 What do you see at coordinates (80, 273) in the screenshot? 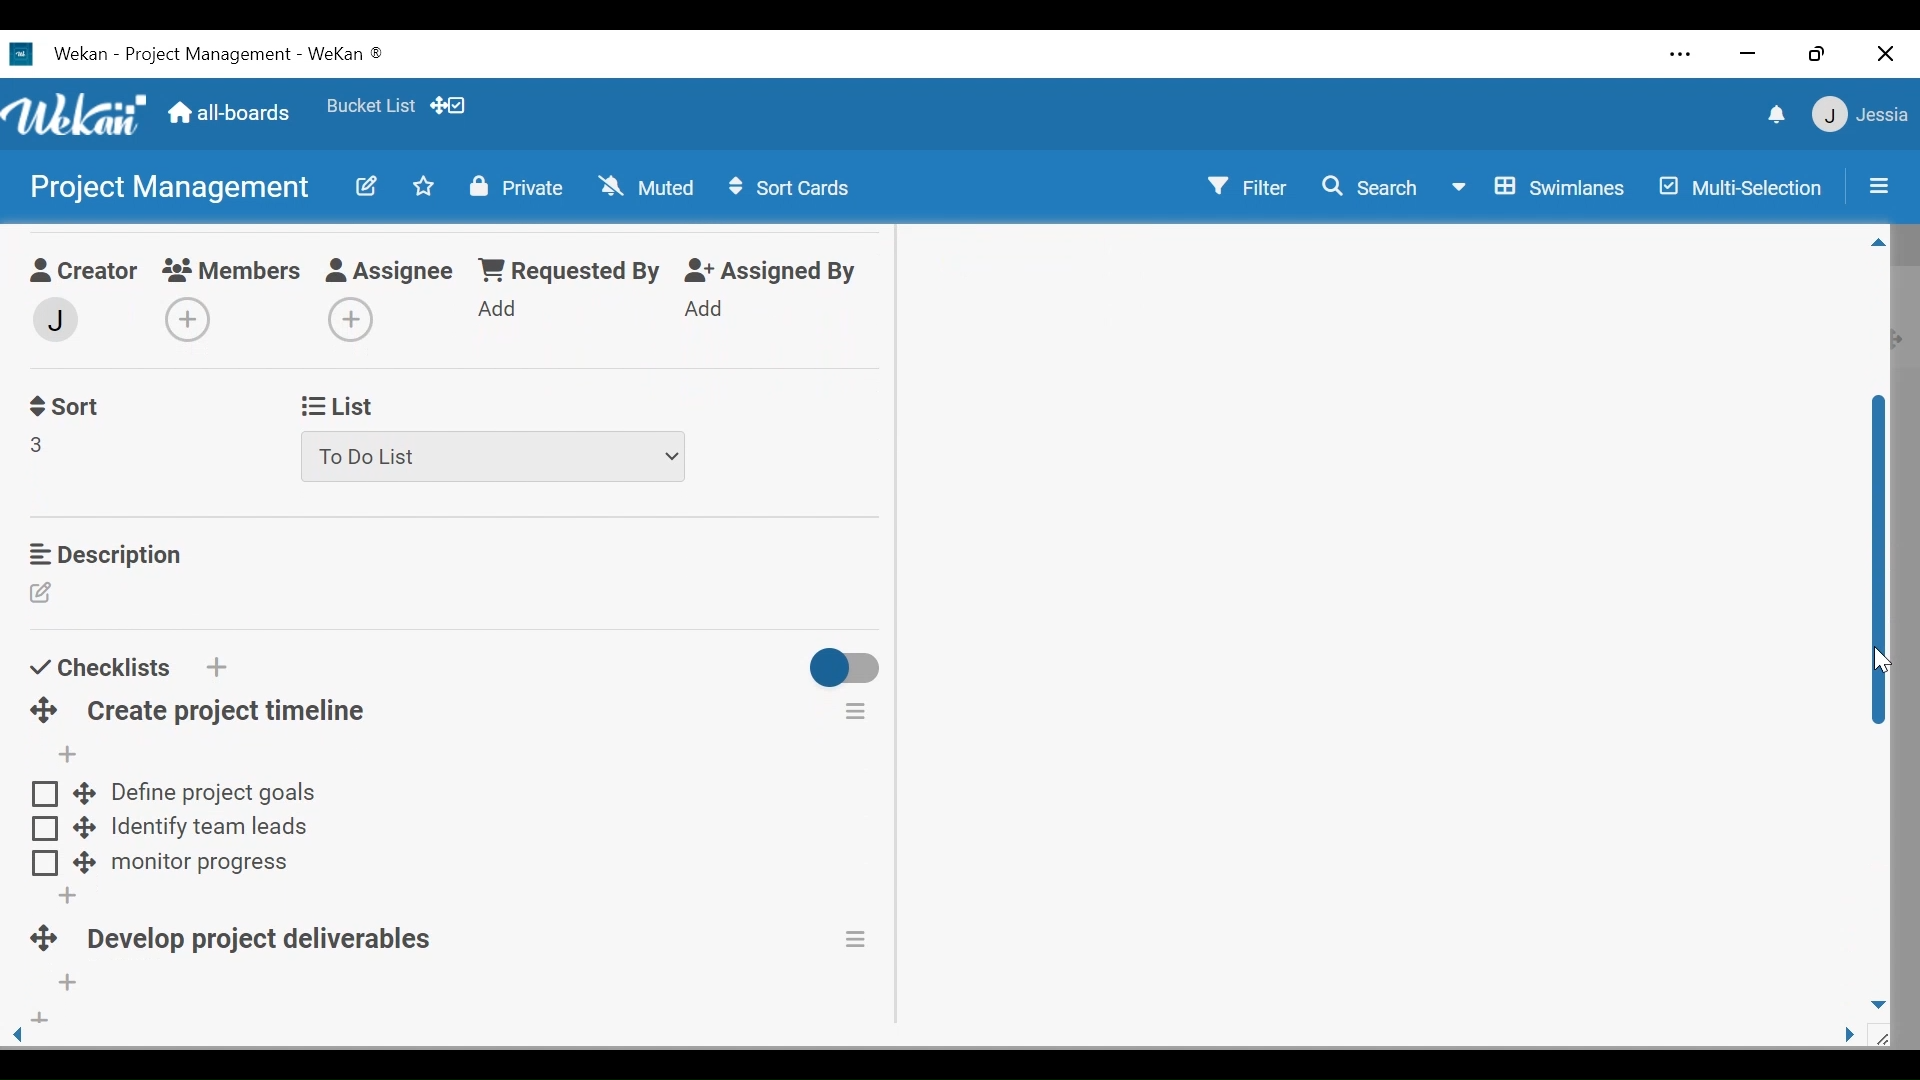
I see `Creator` at bounding box center [80, 273].